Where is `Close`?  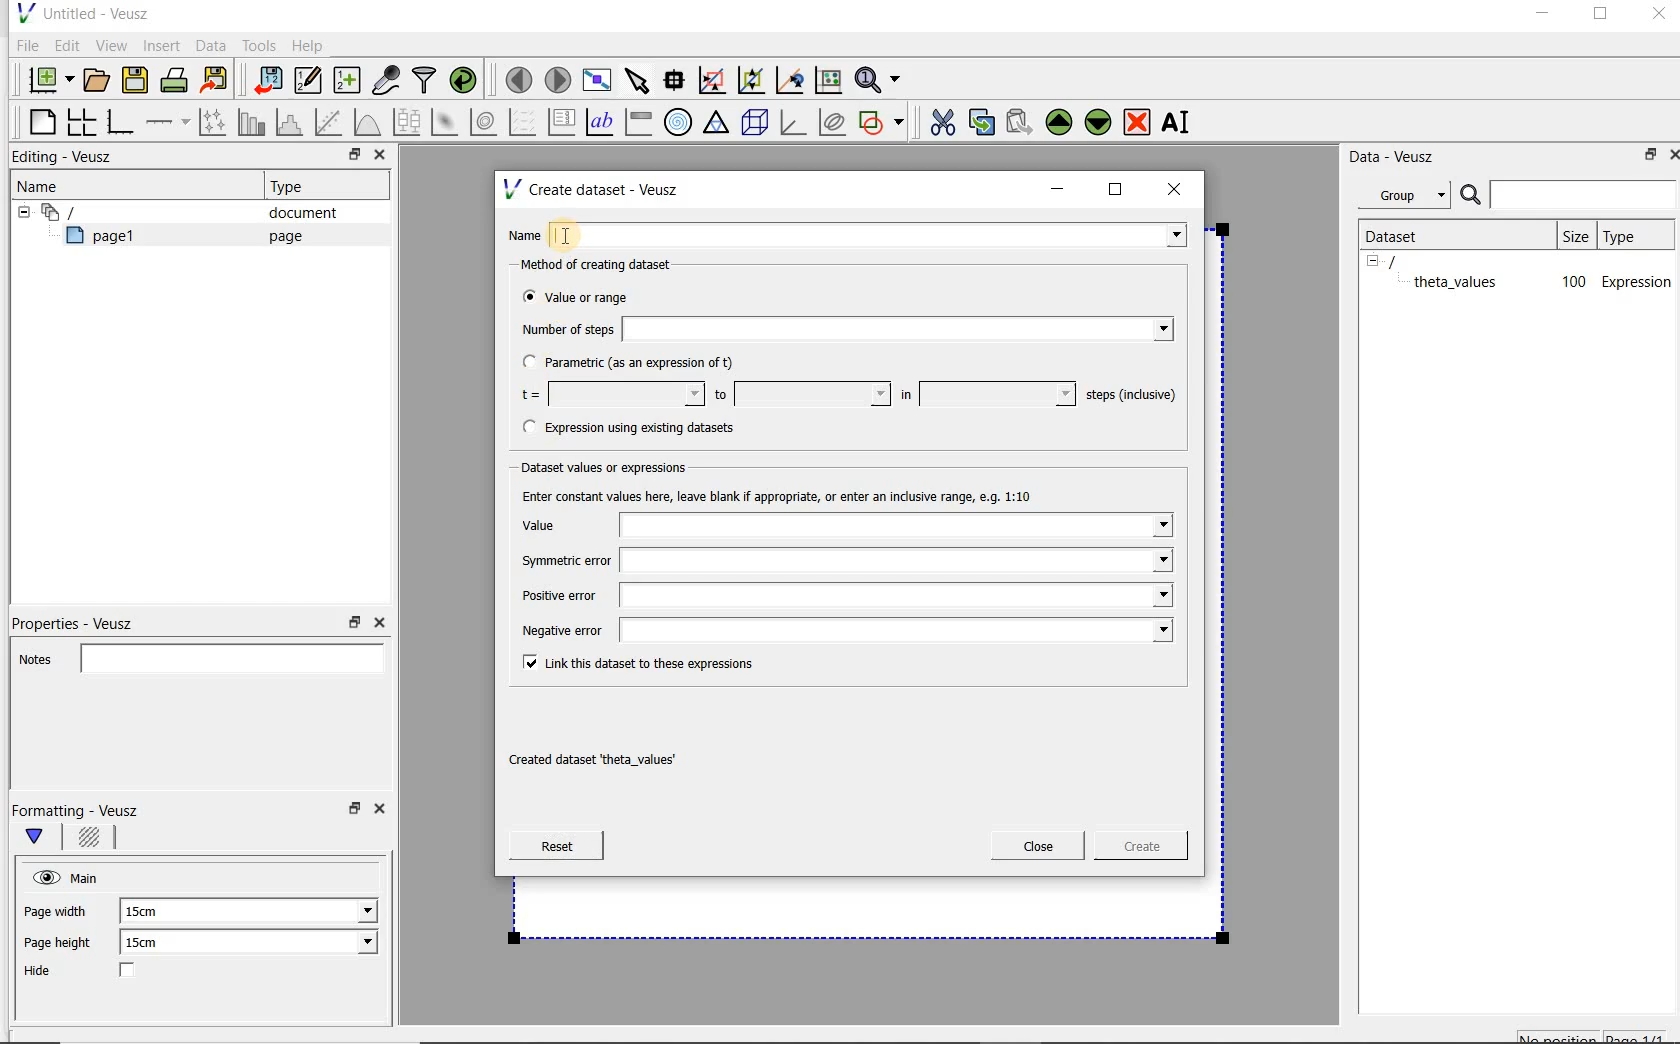 Close is located at coordinates (1670, 153).